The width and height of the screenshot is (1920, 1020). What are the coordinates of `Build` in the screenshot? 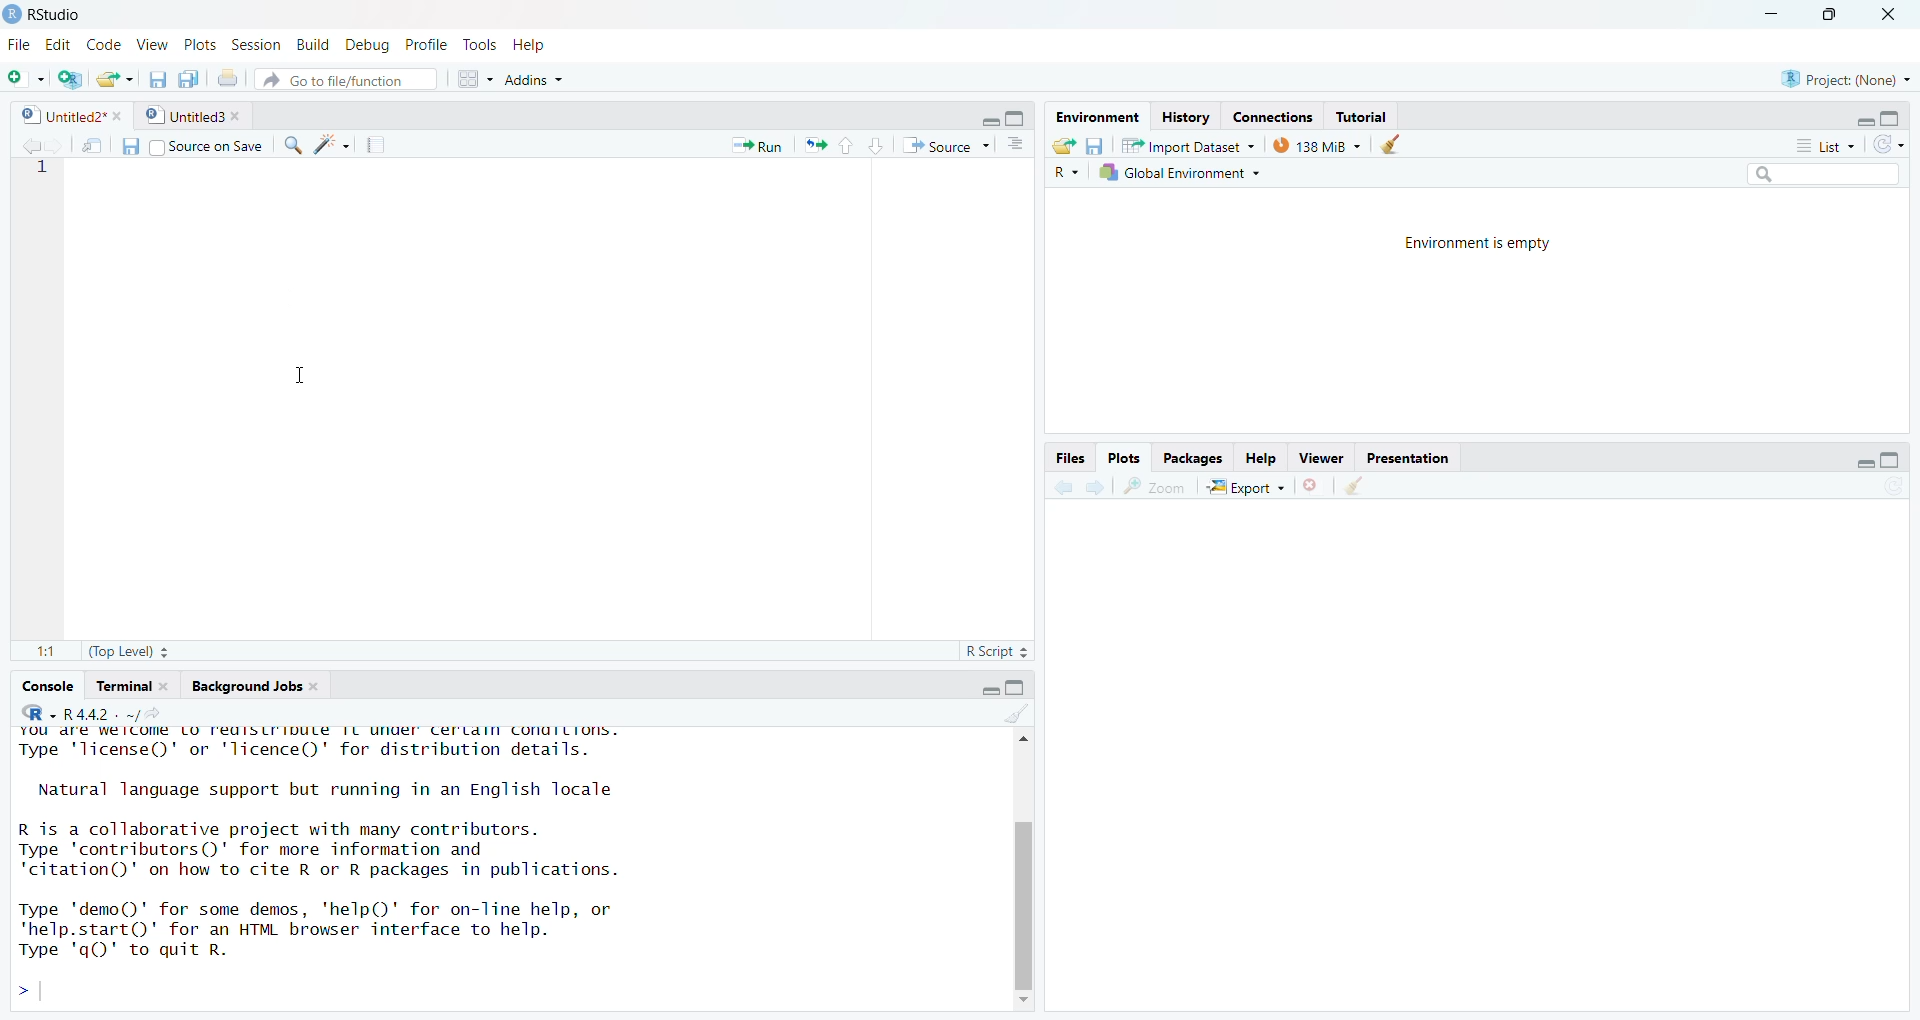 It's located at (309, 42).